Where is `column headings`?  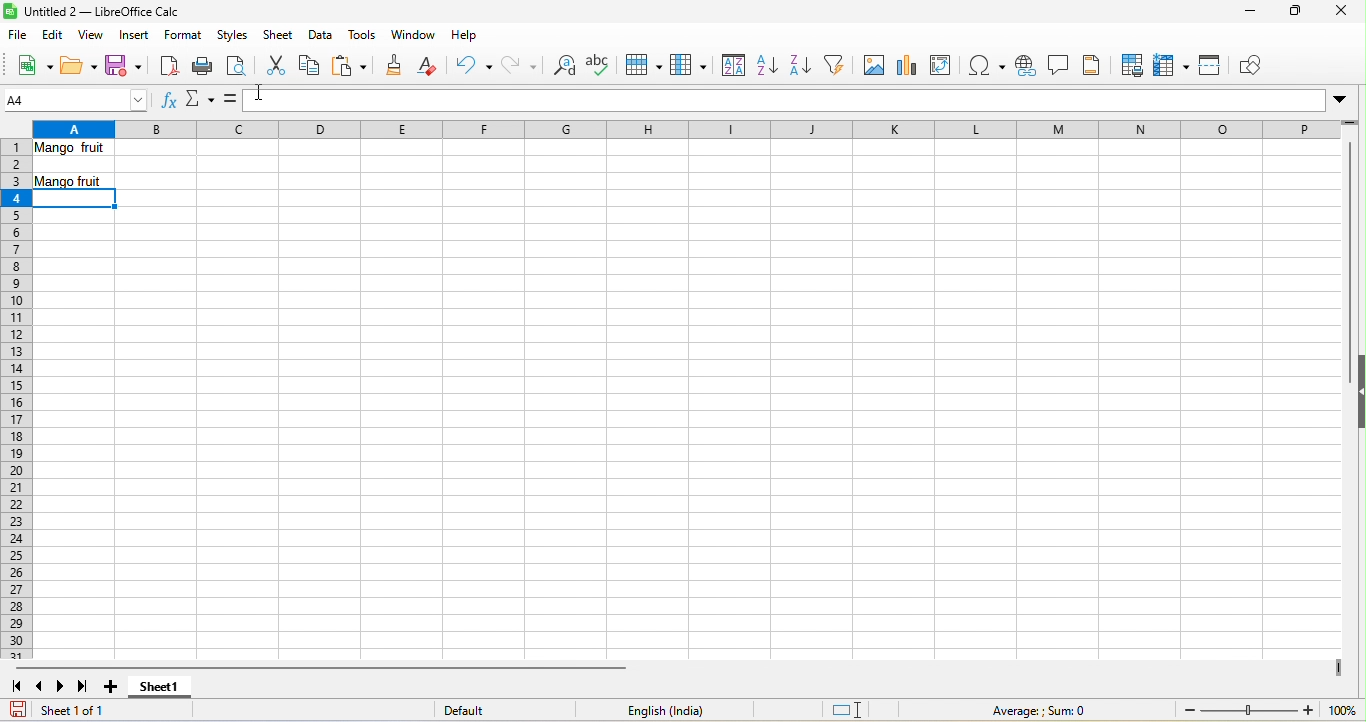 column headings is located at coordinates (695, 129).